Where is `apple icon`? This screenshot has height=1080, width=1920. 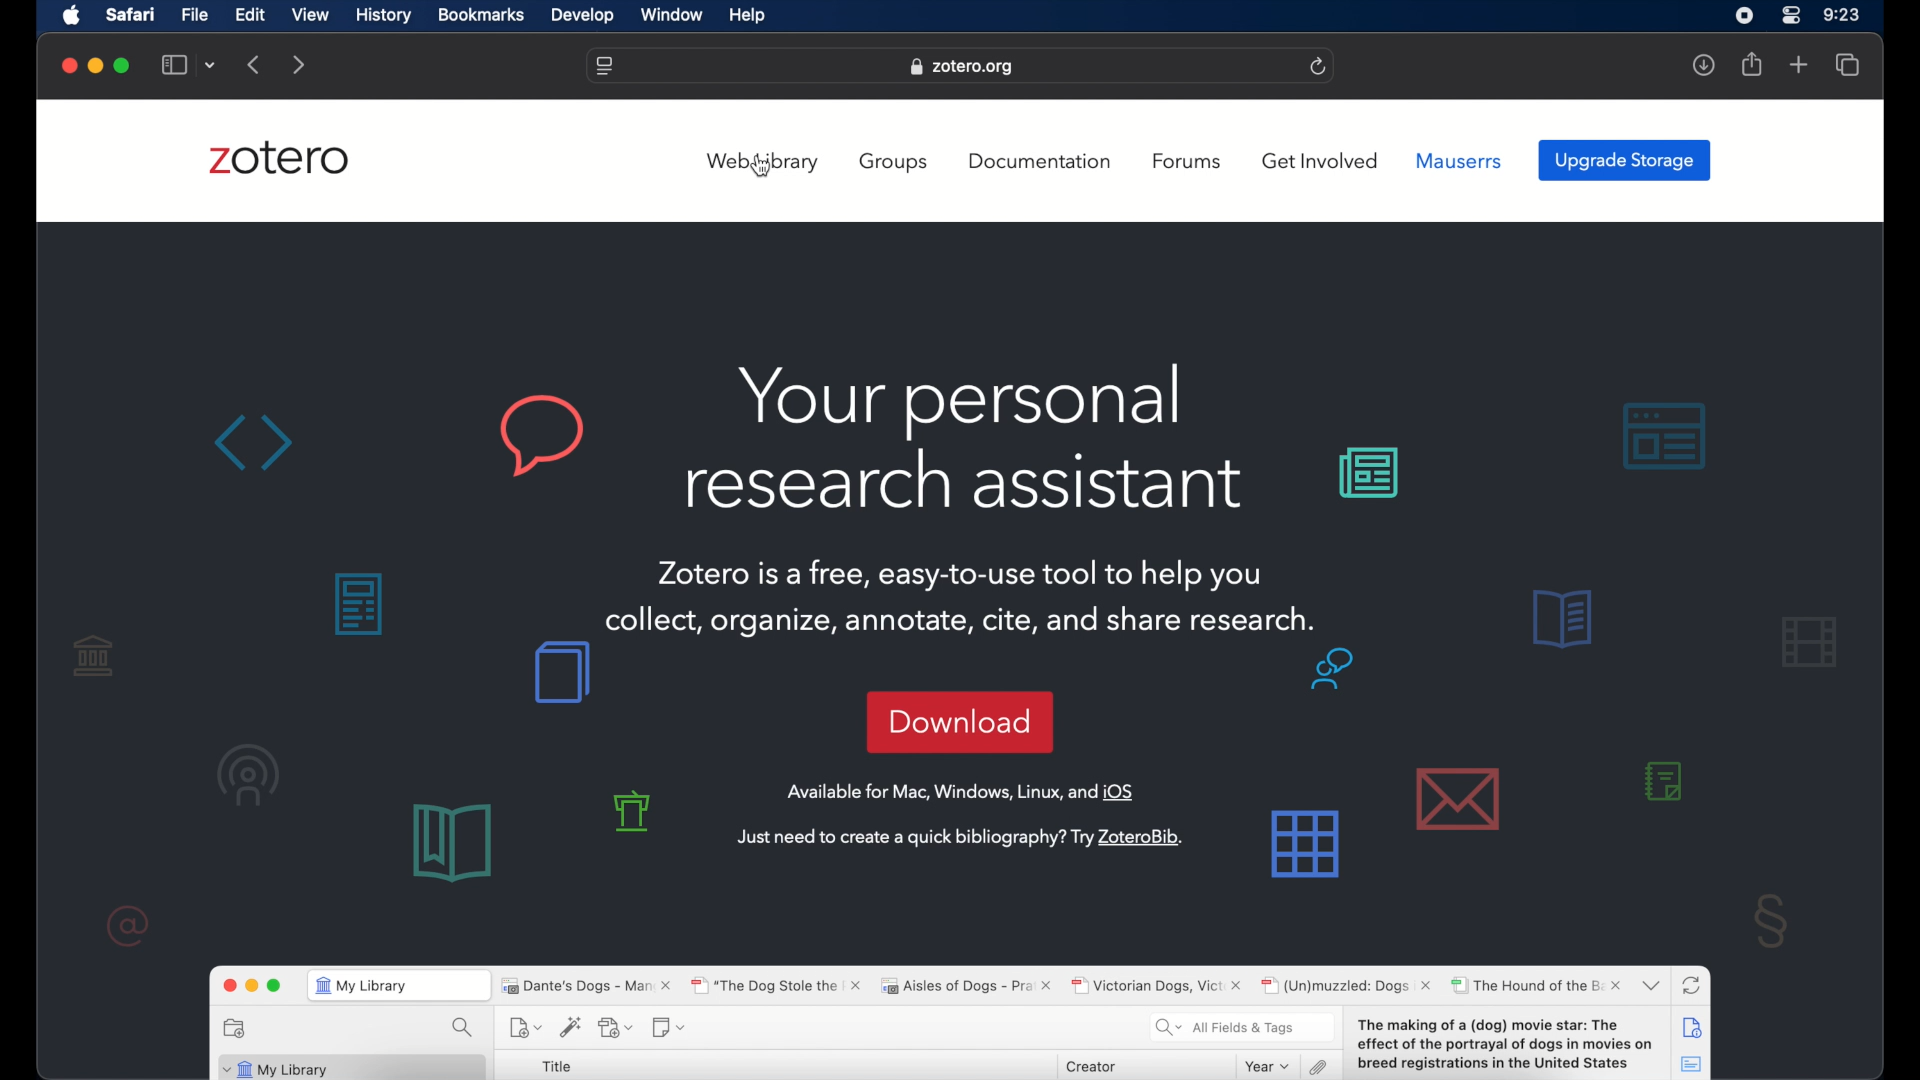 apple icon is located at coordinates (73, 16).